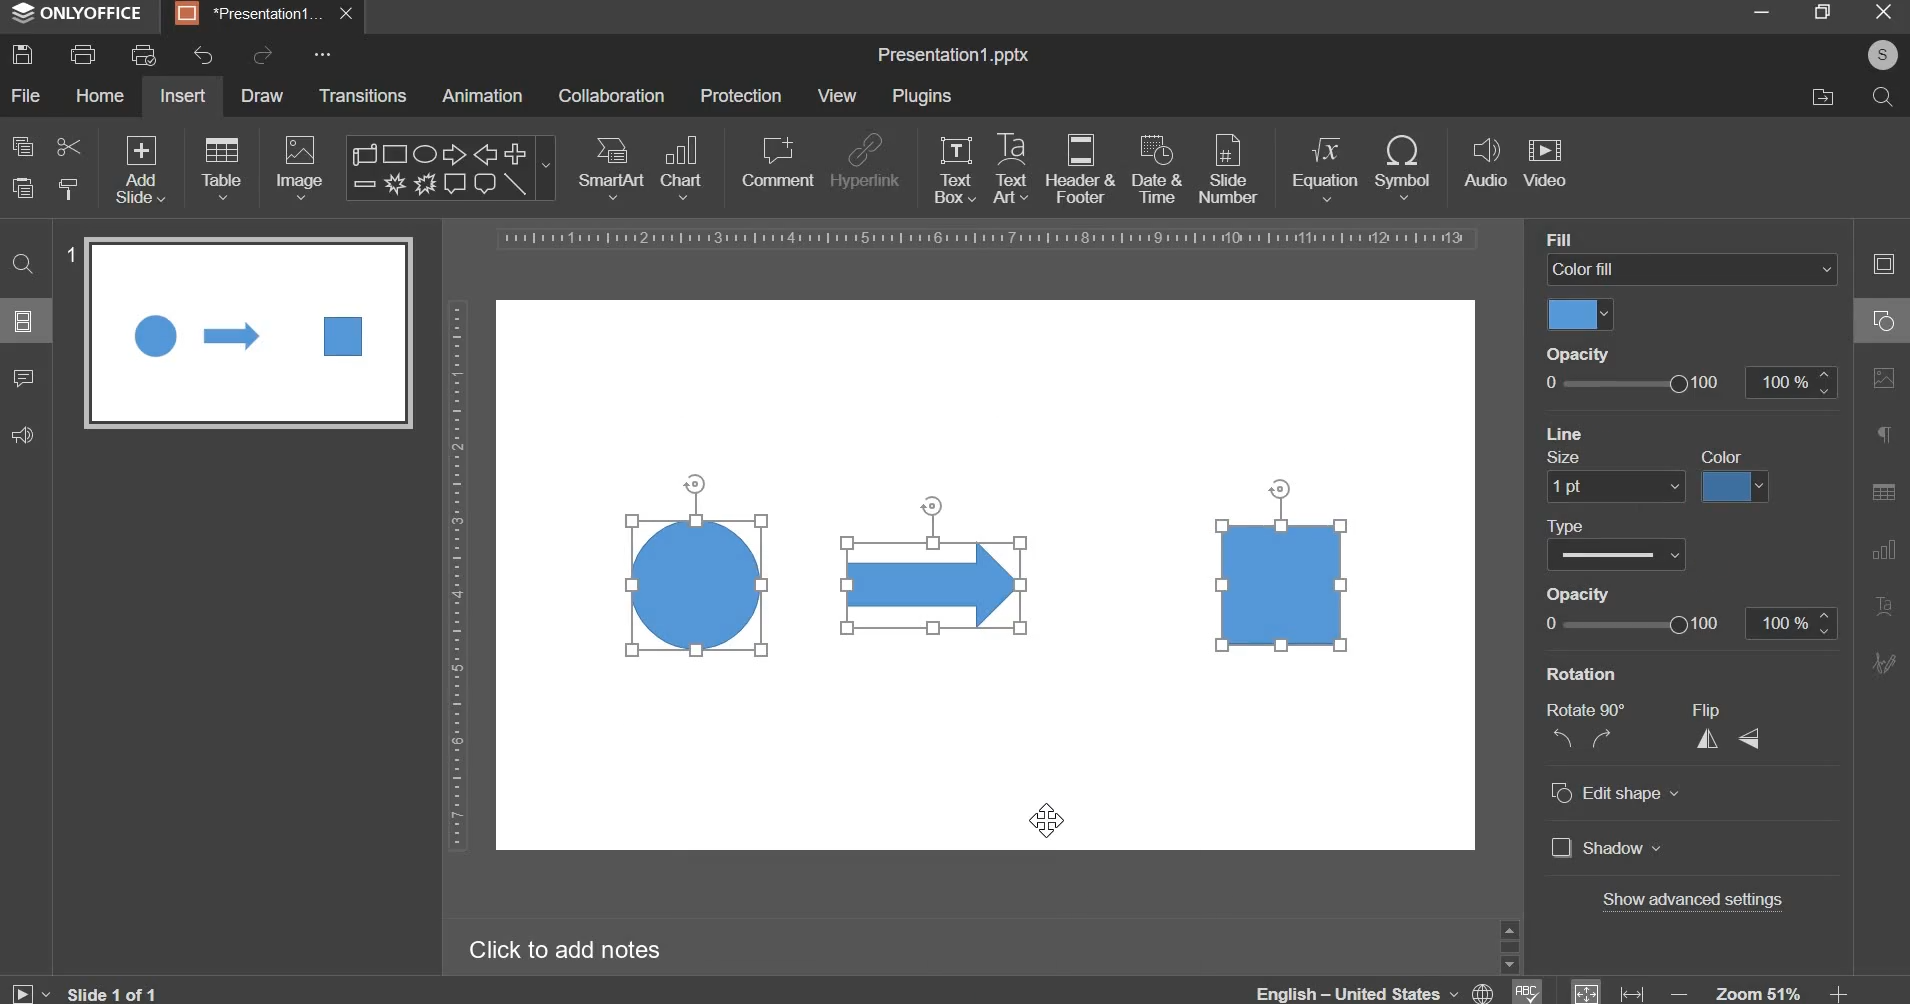 The width and height of the screenshot is (1910, 1004). I want to click on undo, so click(203, 56).